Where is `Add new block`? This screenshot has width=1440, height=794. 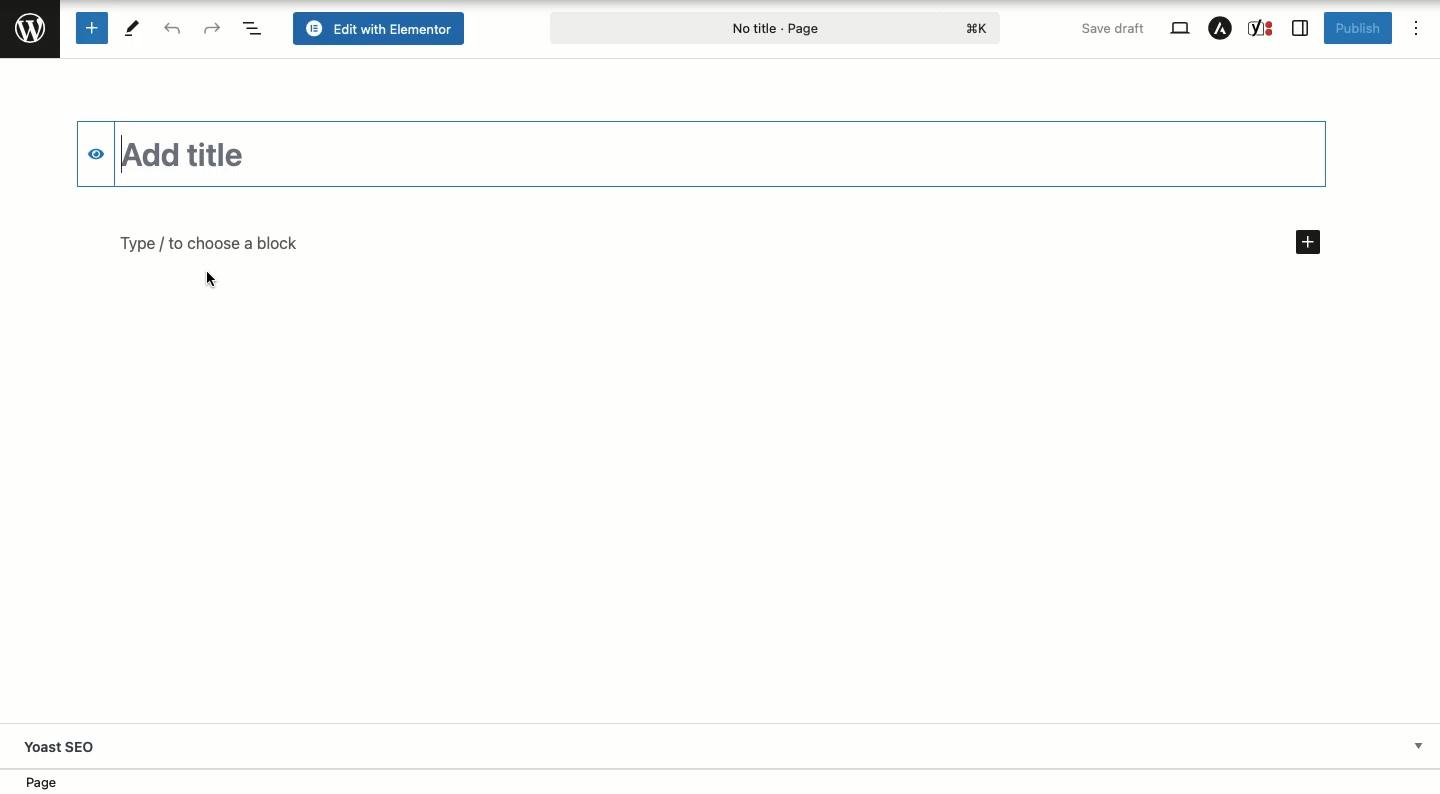
Add new block is located at coordinates (90, 28).